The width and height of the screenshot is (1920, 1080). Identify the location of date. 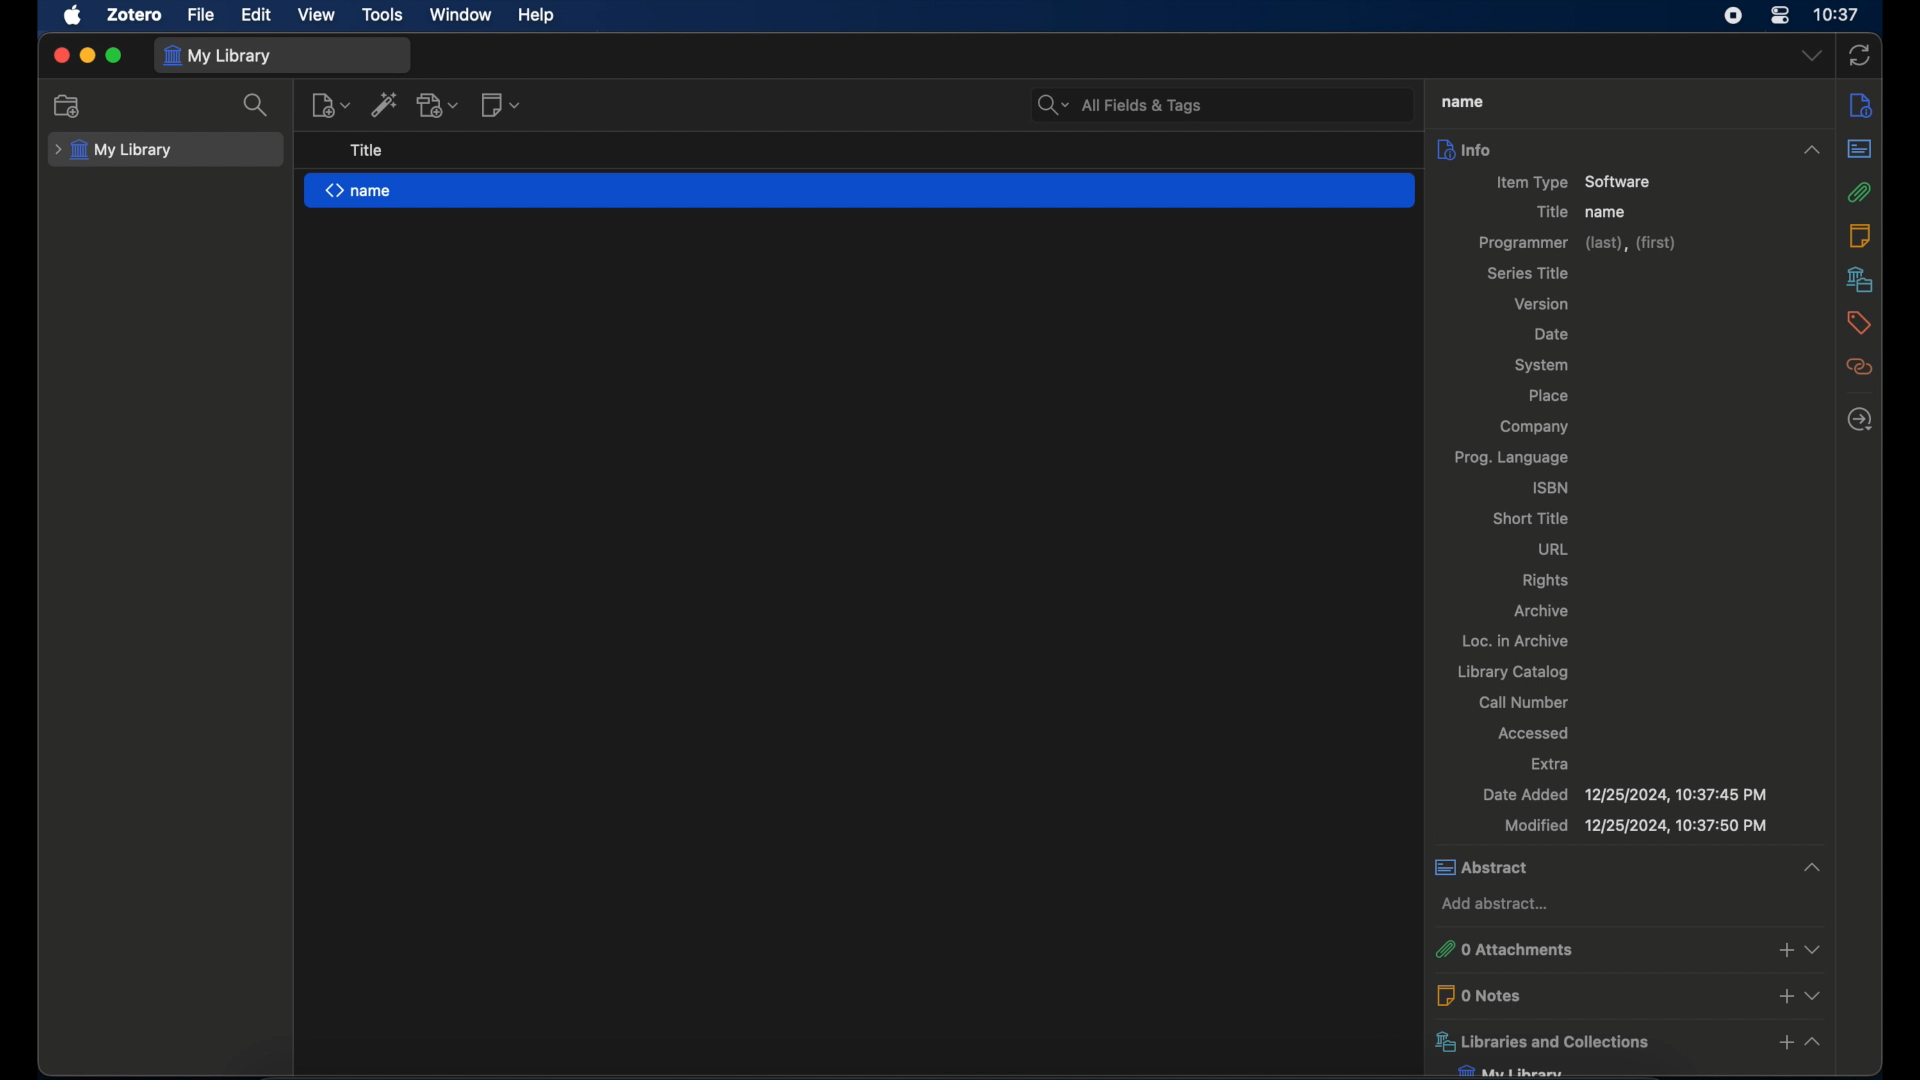
(1552, 334).